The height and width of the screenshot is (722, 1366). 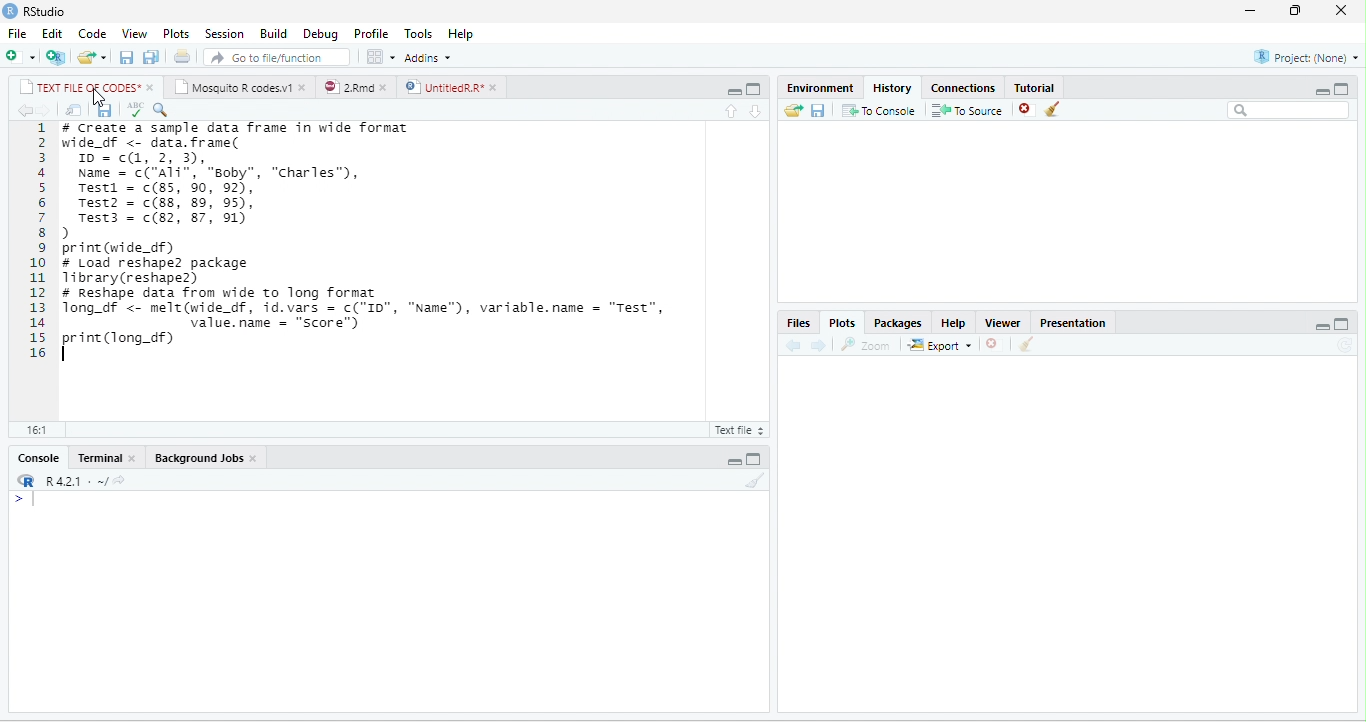 I want to click on Debug, so click(x=322, y=35).